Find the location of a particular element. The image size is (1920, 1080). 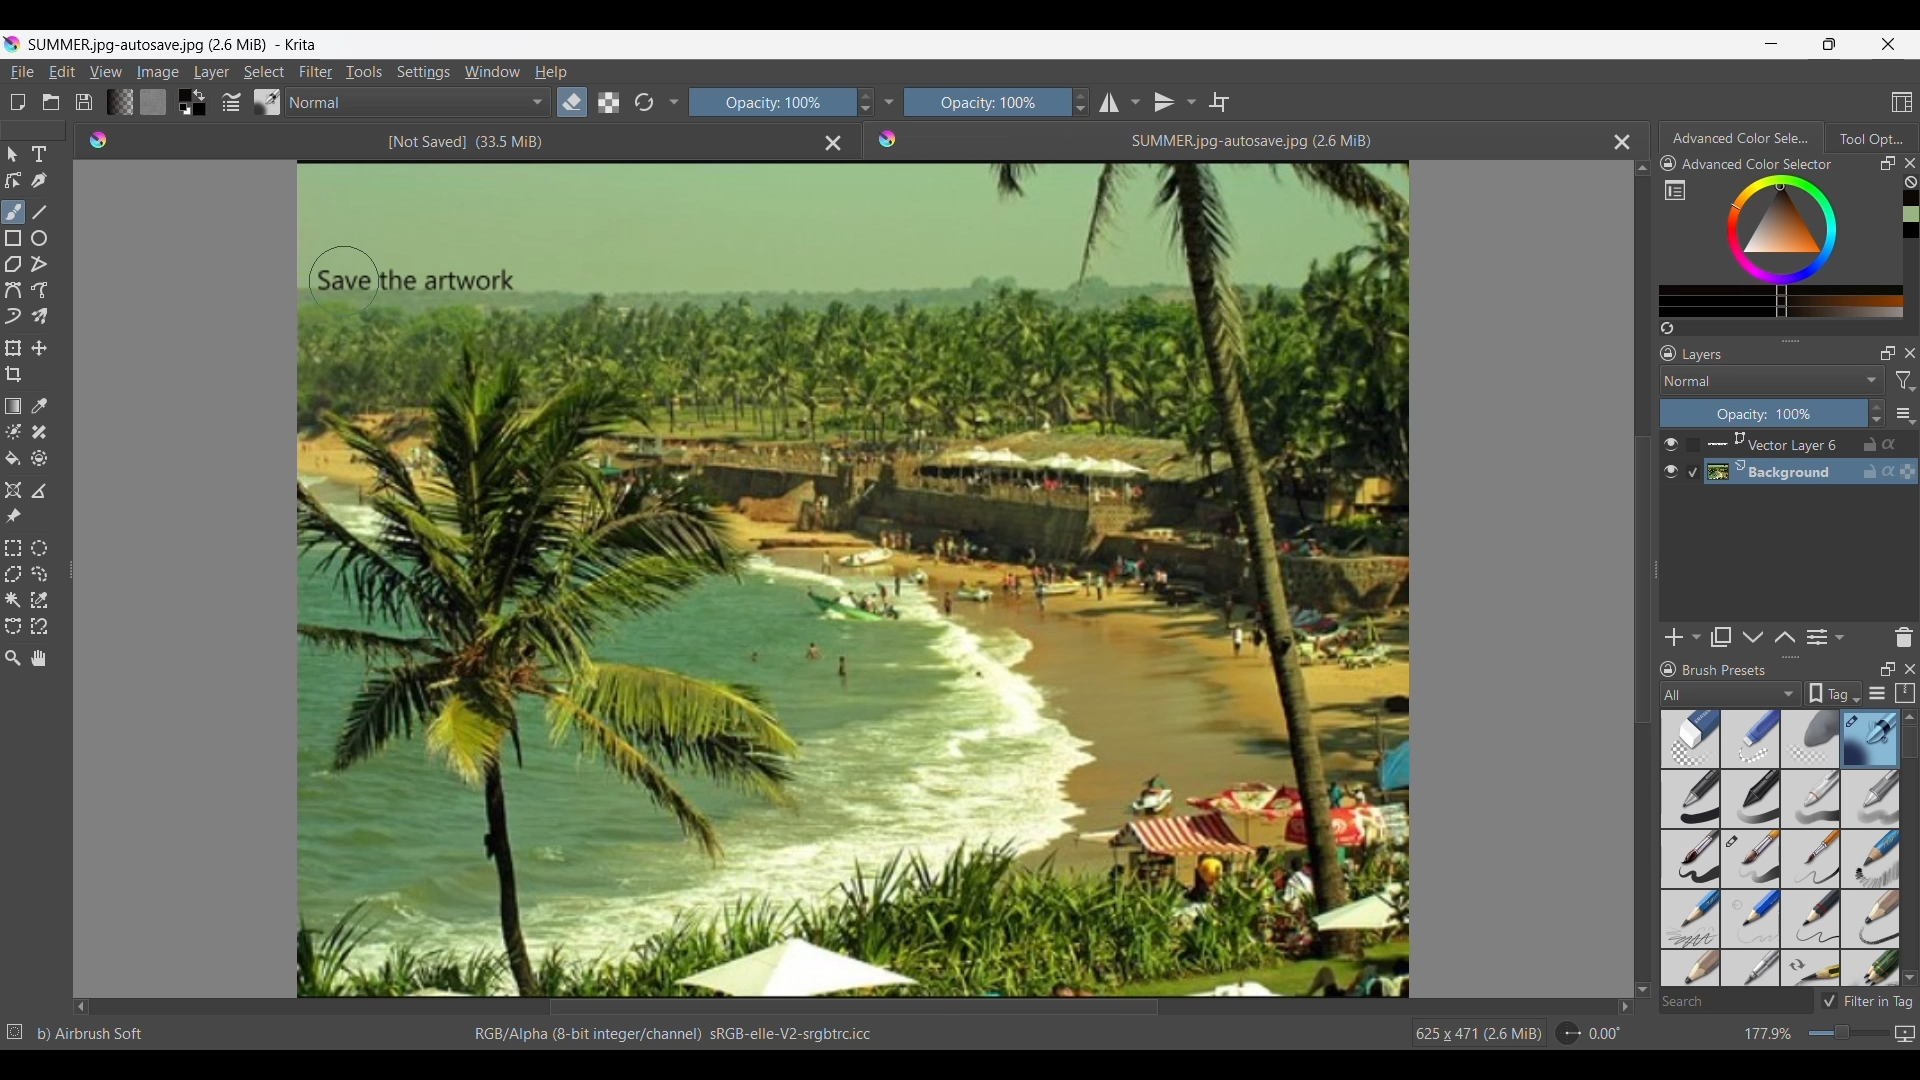

Clear color history is located at coordinates (1910, 182).